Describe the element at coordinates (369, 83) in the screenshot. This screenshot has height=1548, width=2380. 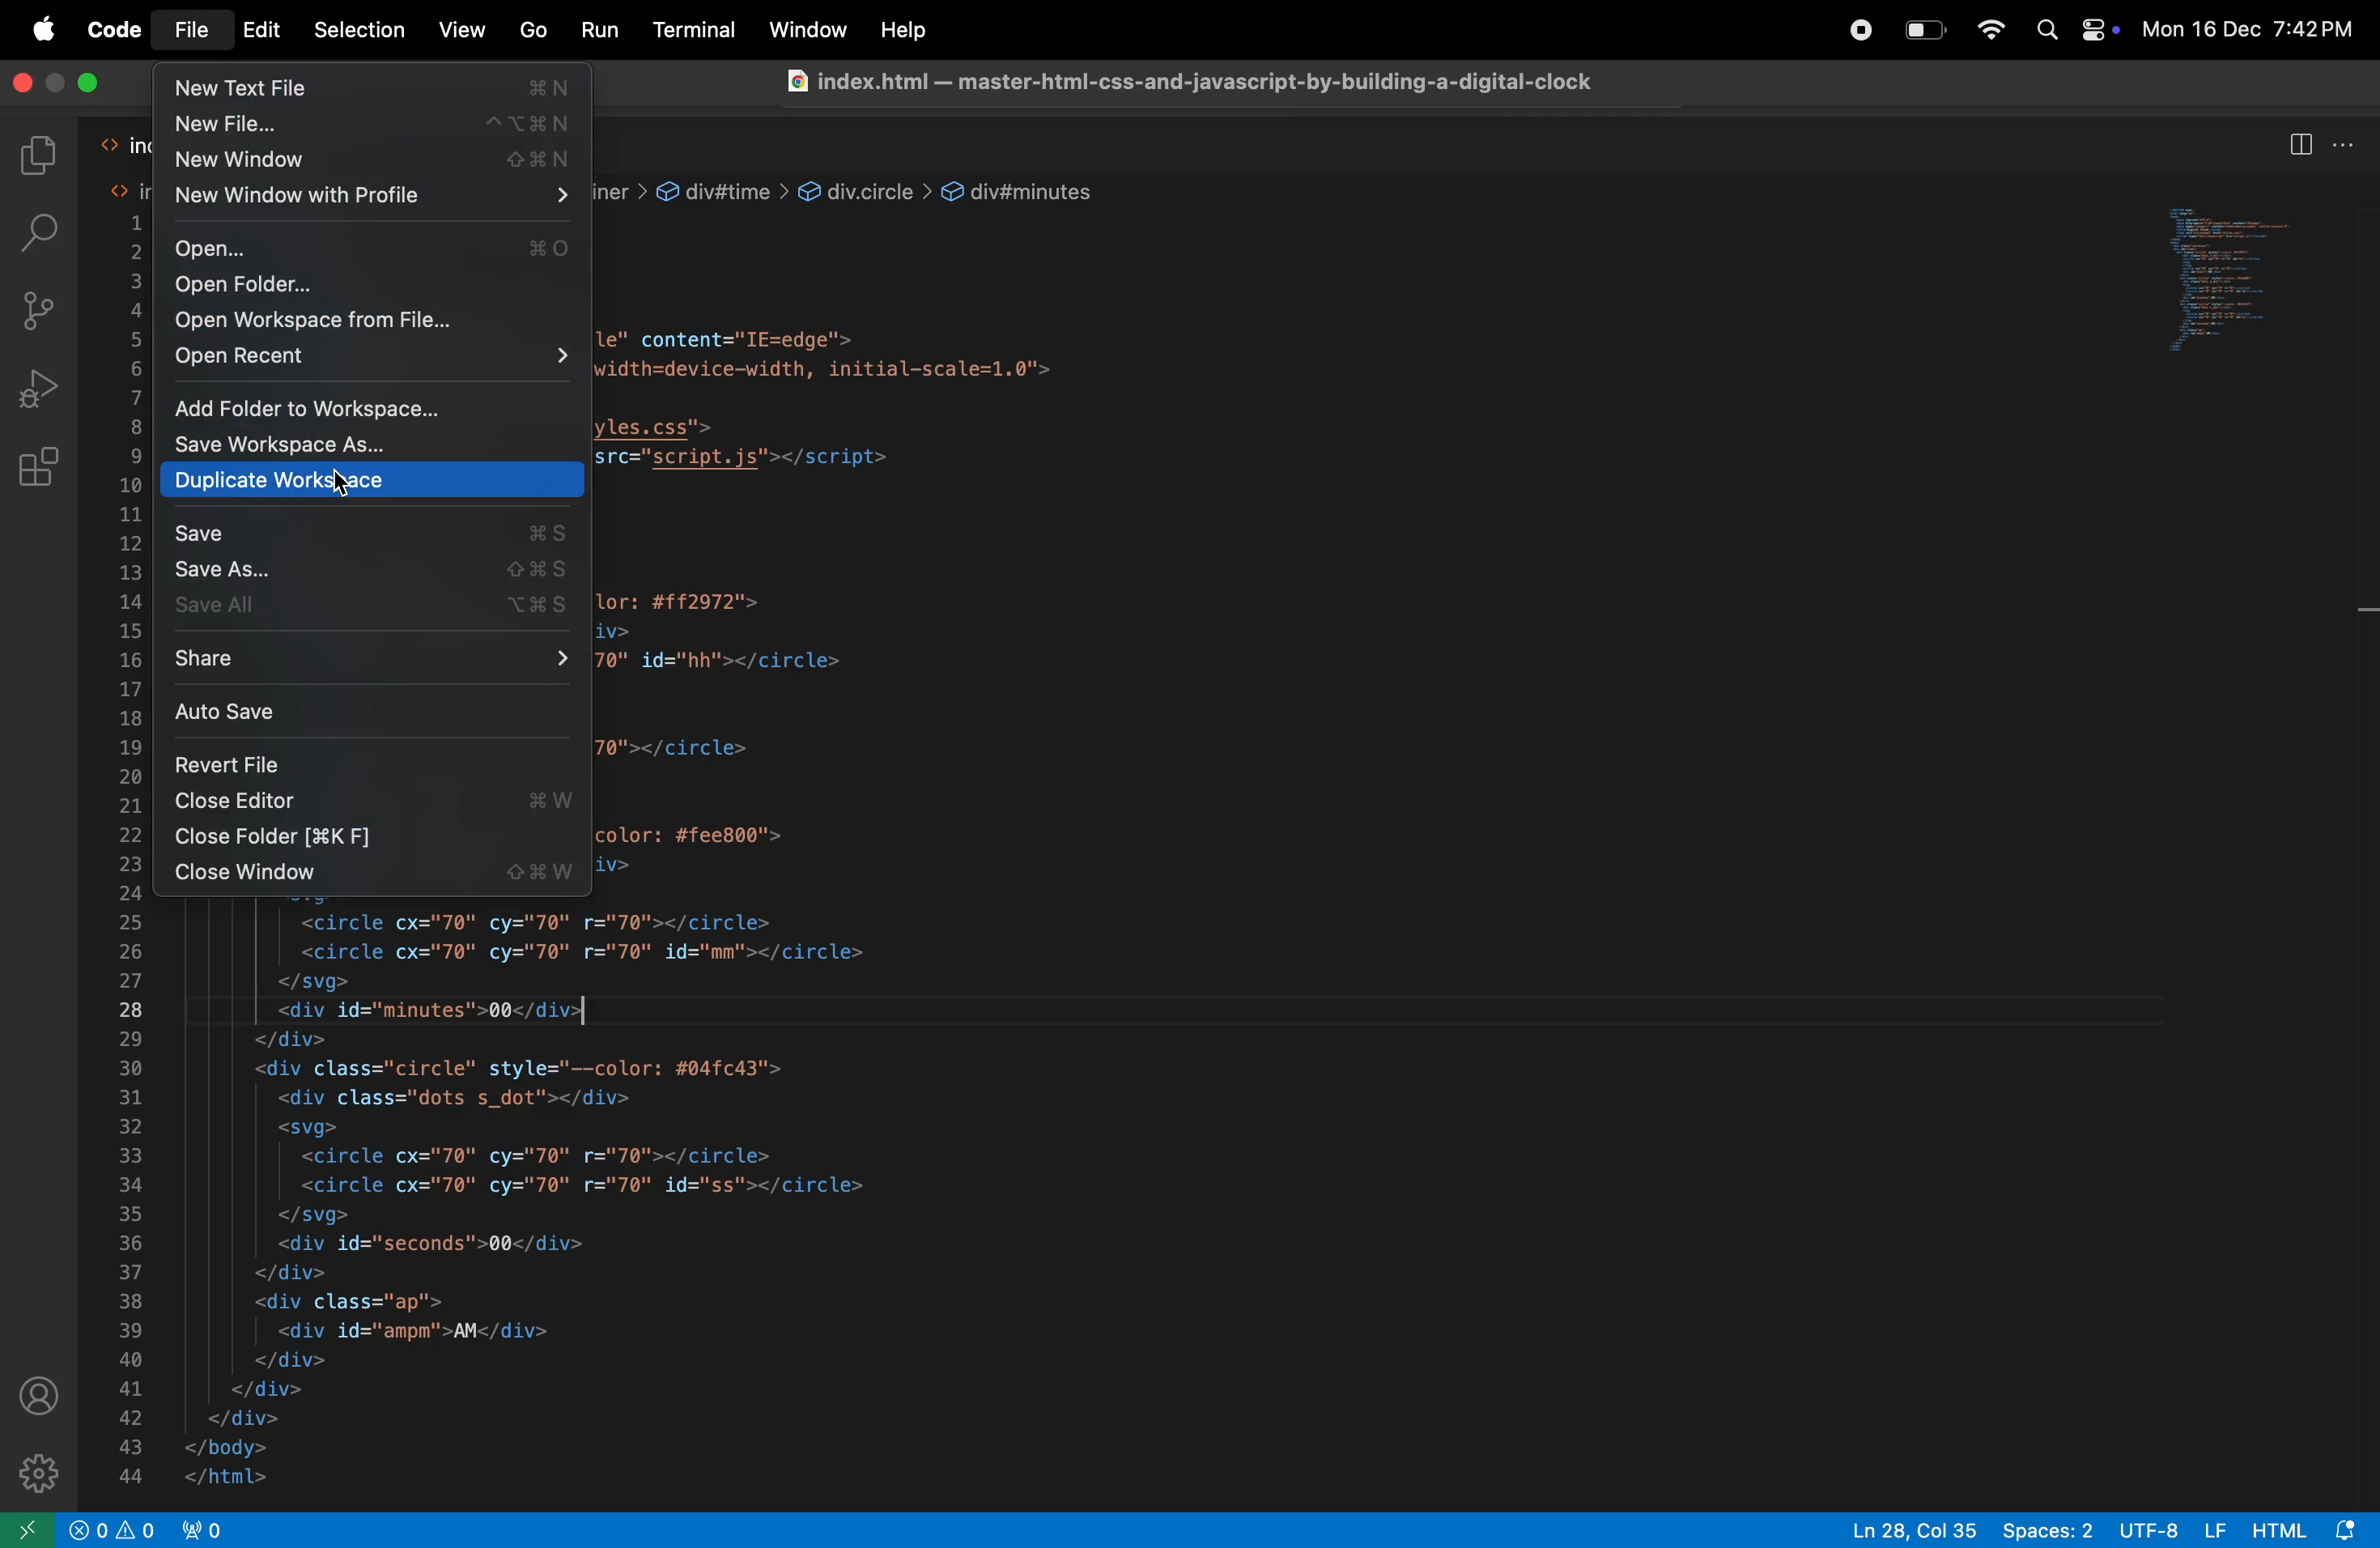
I see `new text file` at that location.